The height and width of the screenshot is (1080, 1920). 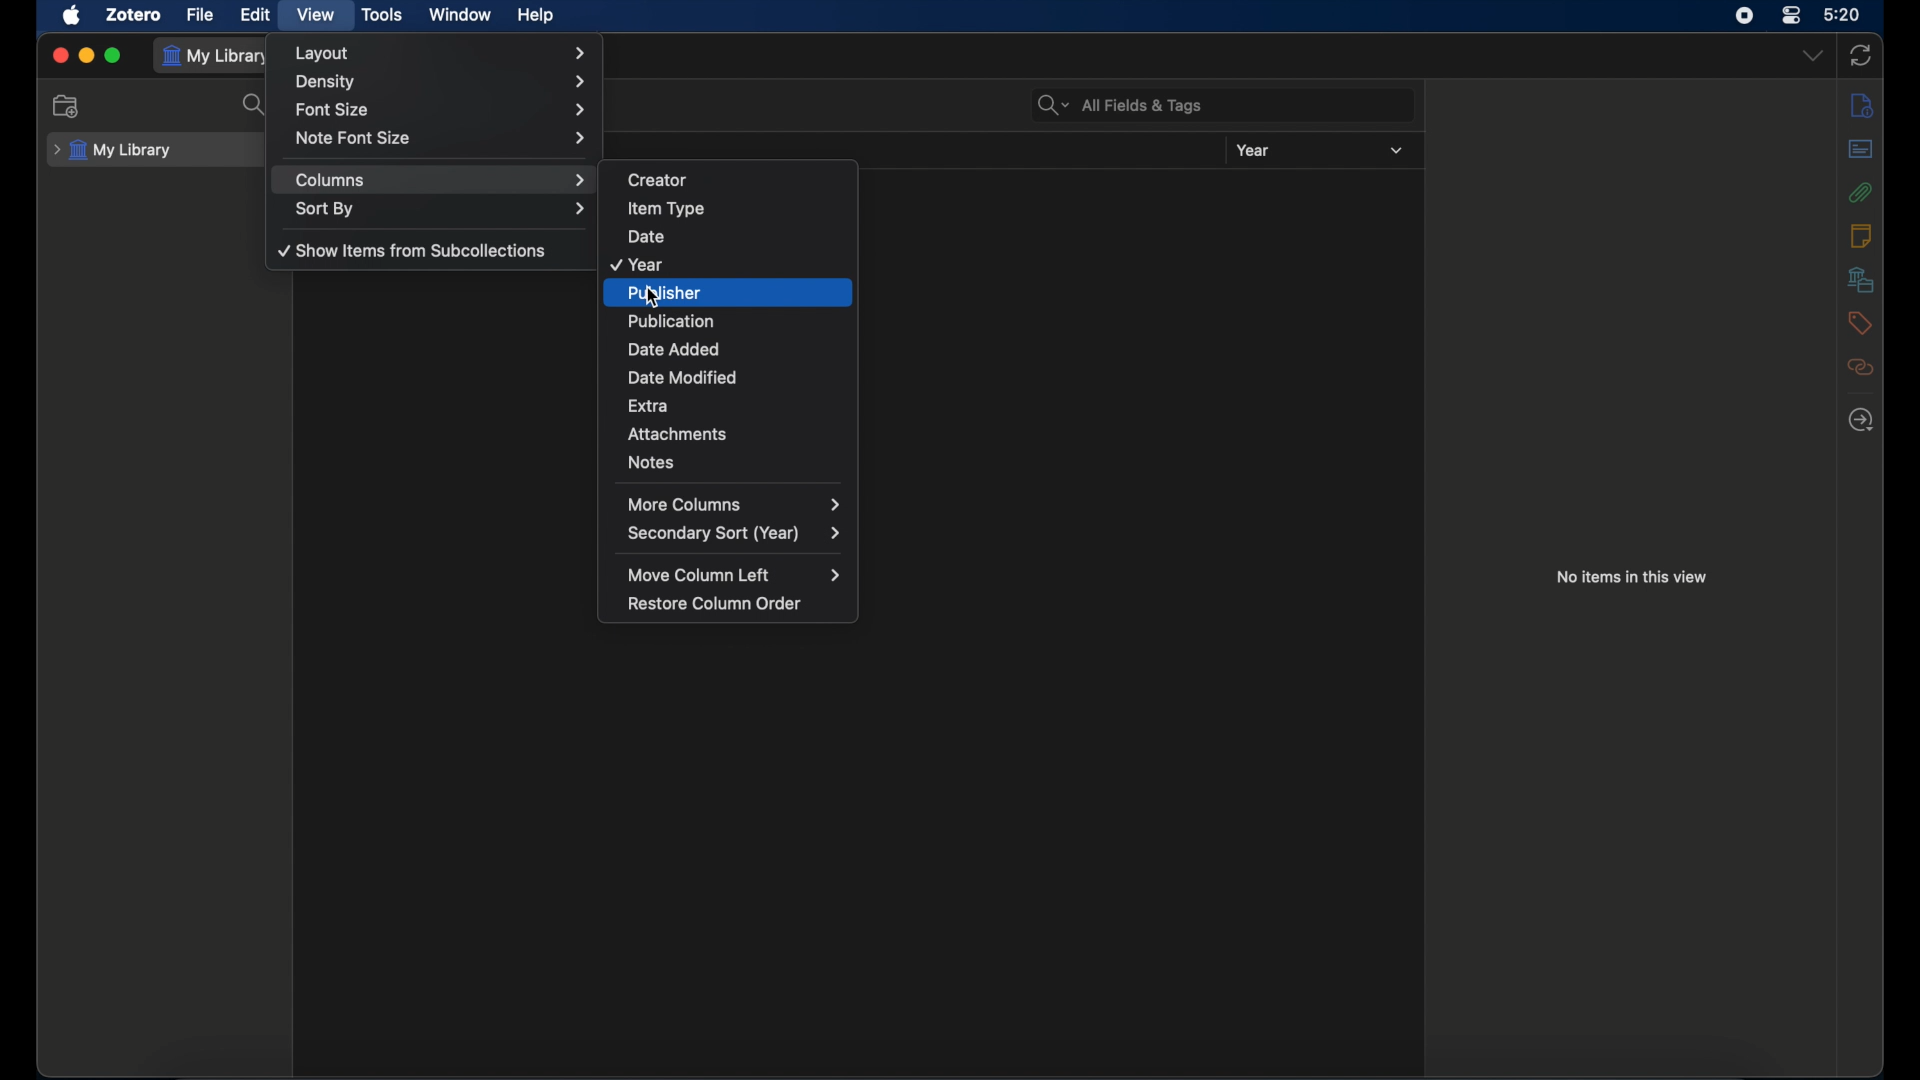 What do you see at coordinates (1861, 420) in the screenshot?
I see `locate` at bounding box center [1861, 420].